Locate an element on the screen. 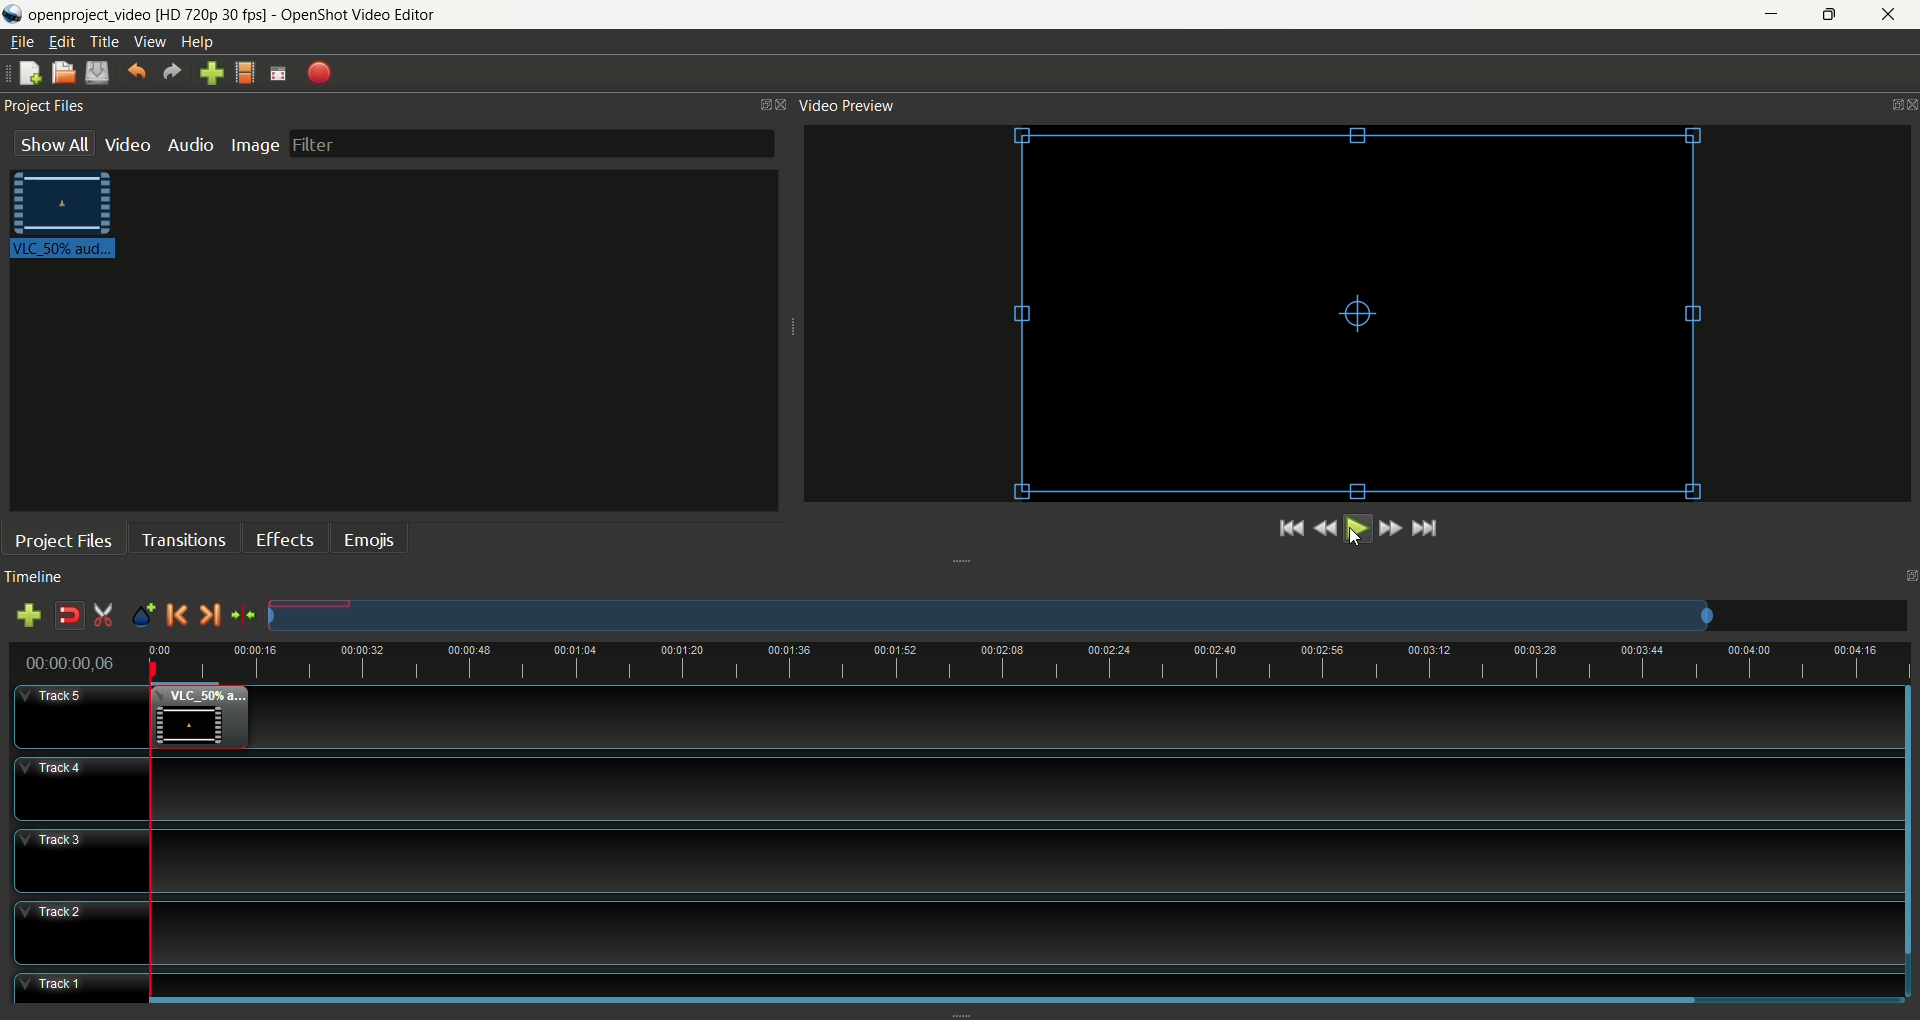  playhead is located at coordinates (152, 829).